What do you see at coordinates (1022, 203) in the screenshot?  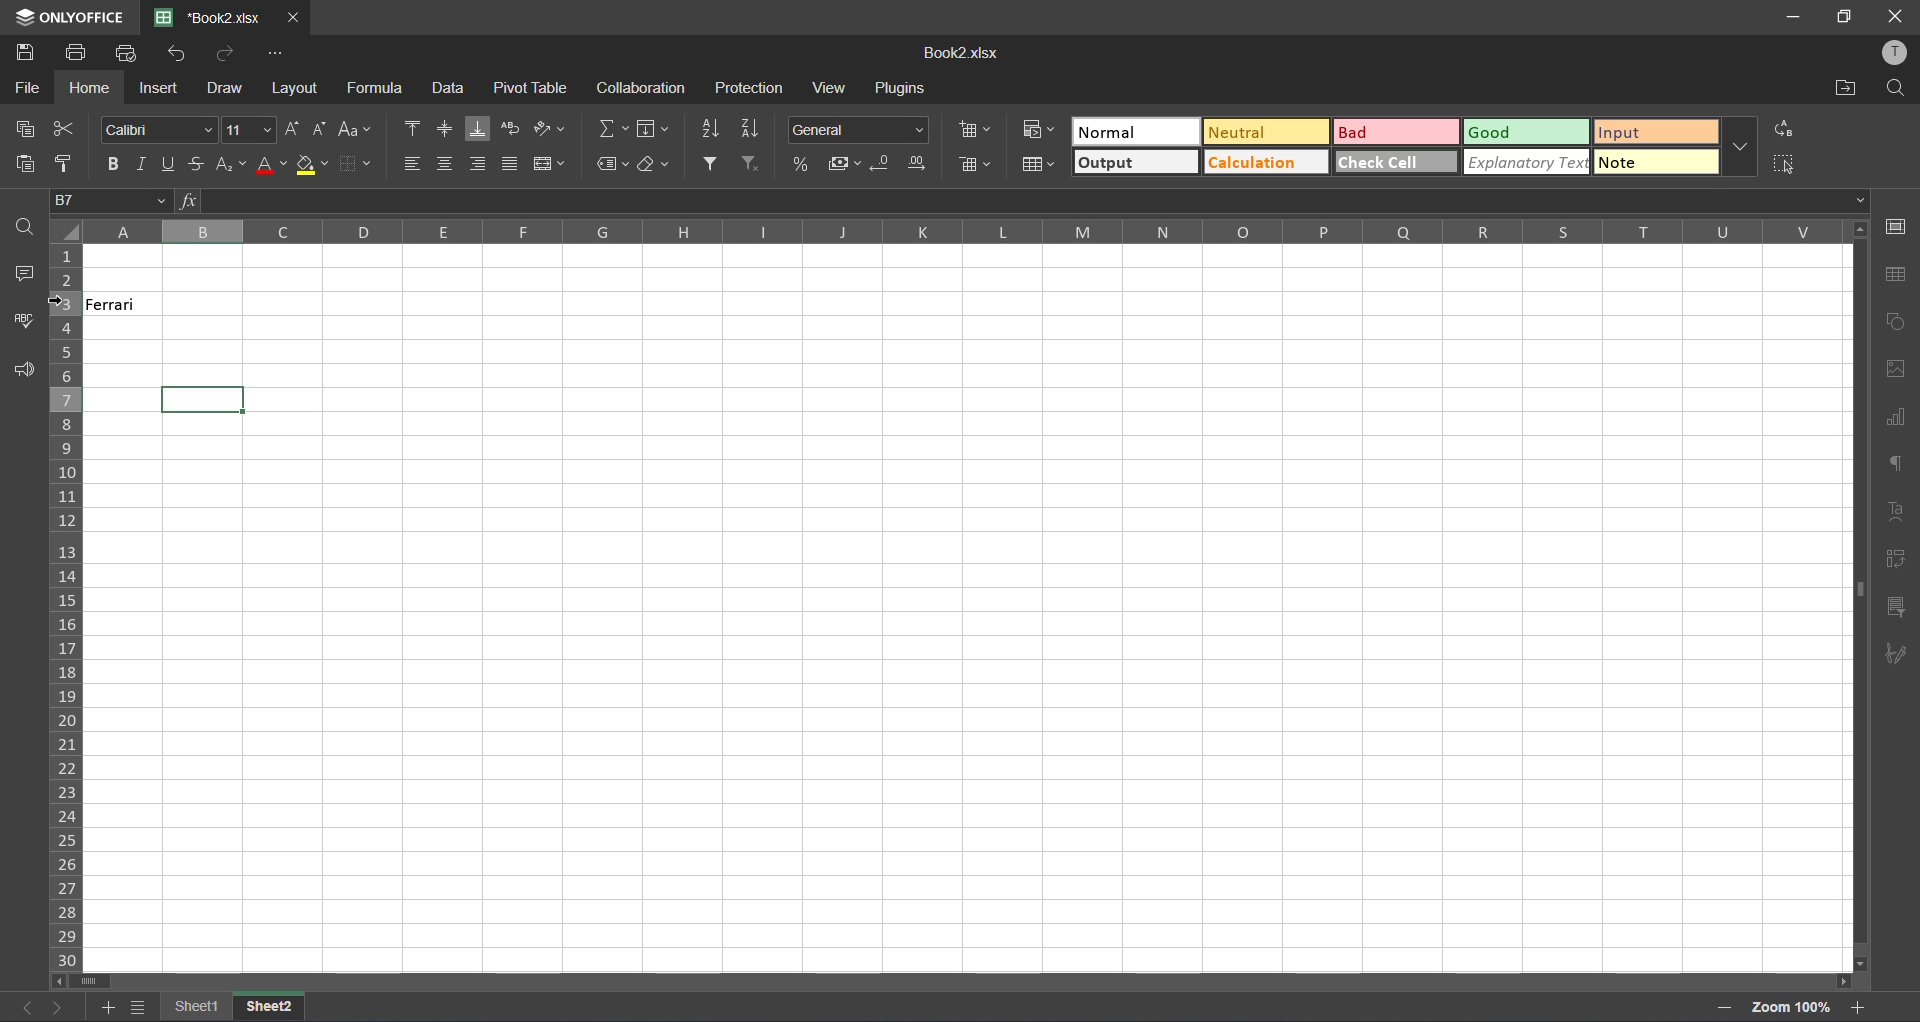 I see `formula bar` at bounding box center [1022, 203].